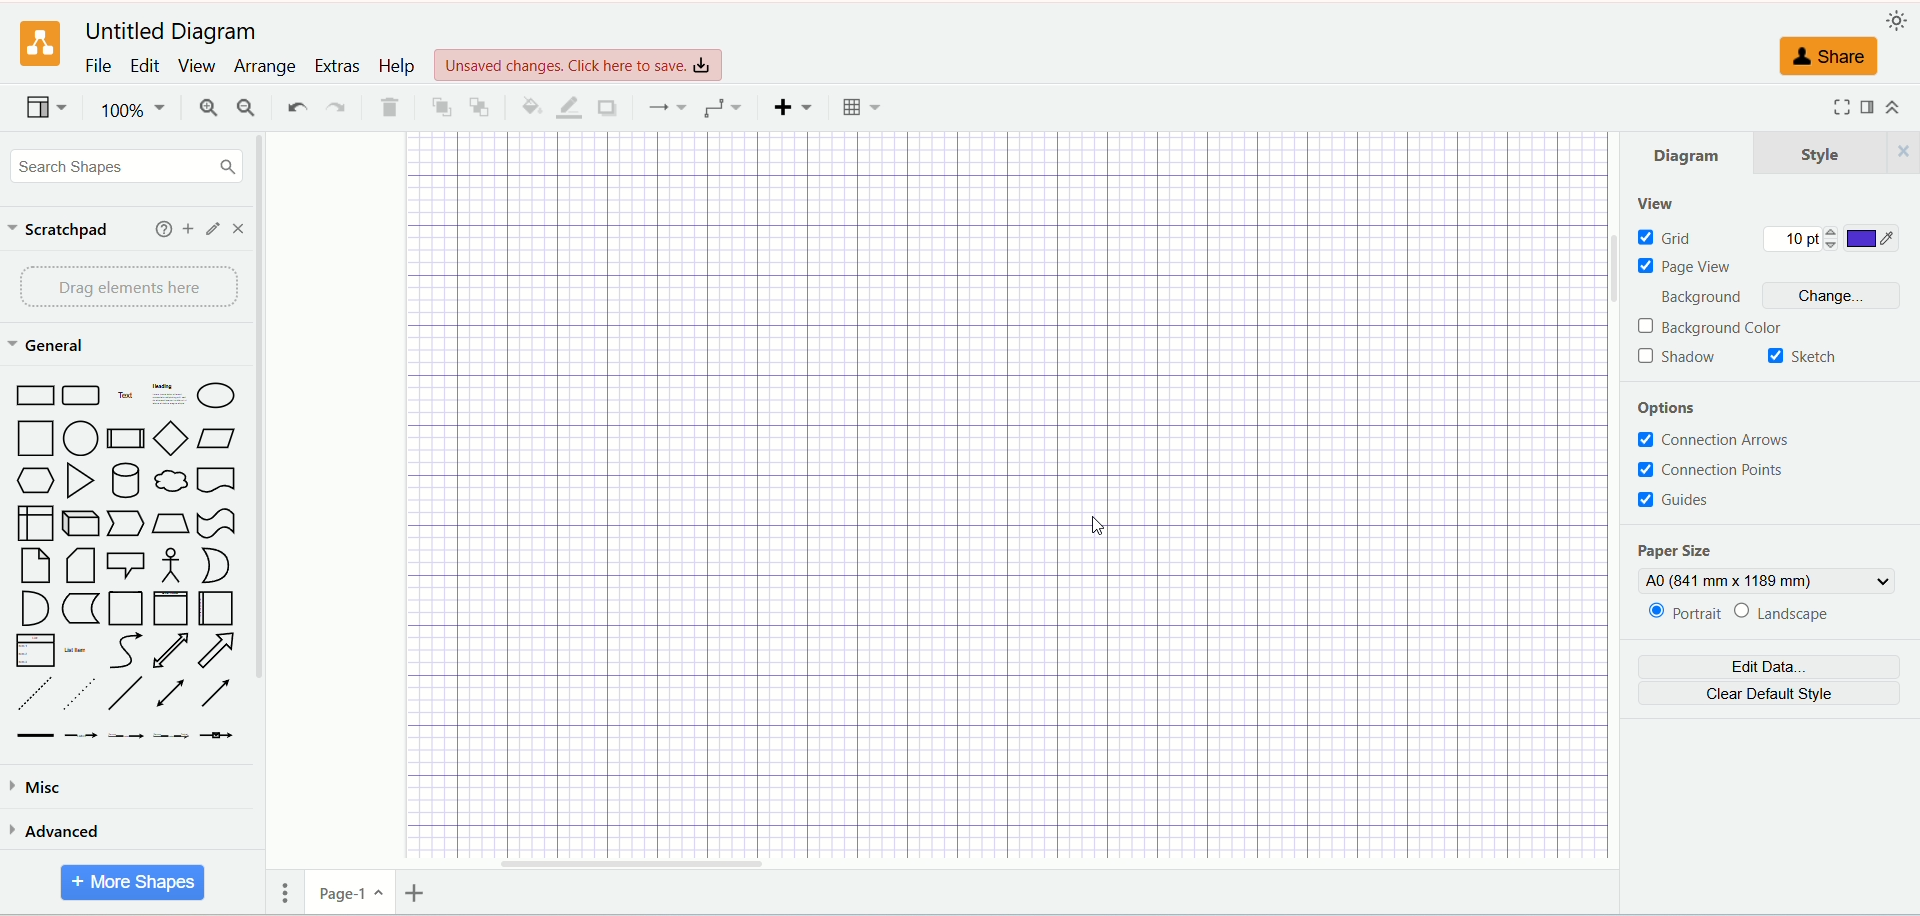 The width and height of the screenshot is (1920, 916). I want to click on Square, so click(37, 440).